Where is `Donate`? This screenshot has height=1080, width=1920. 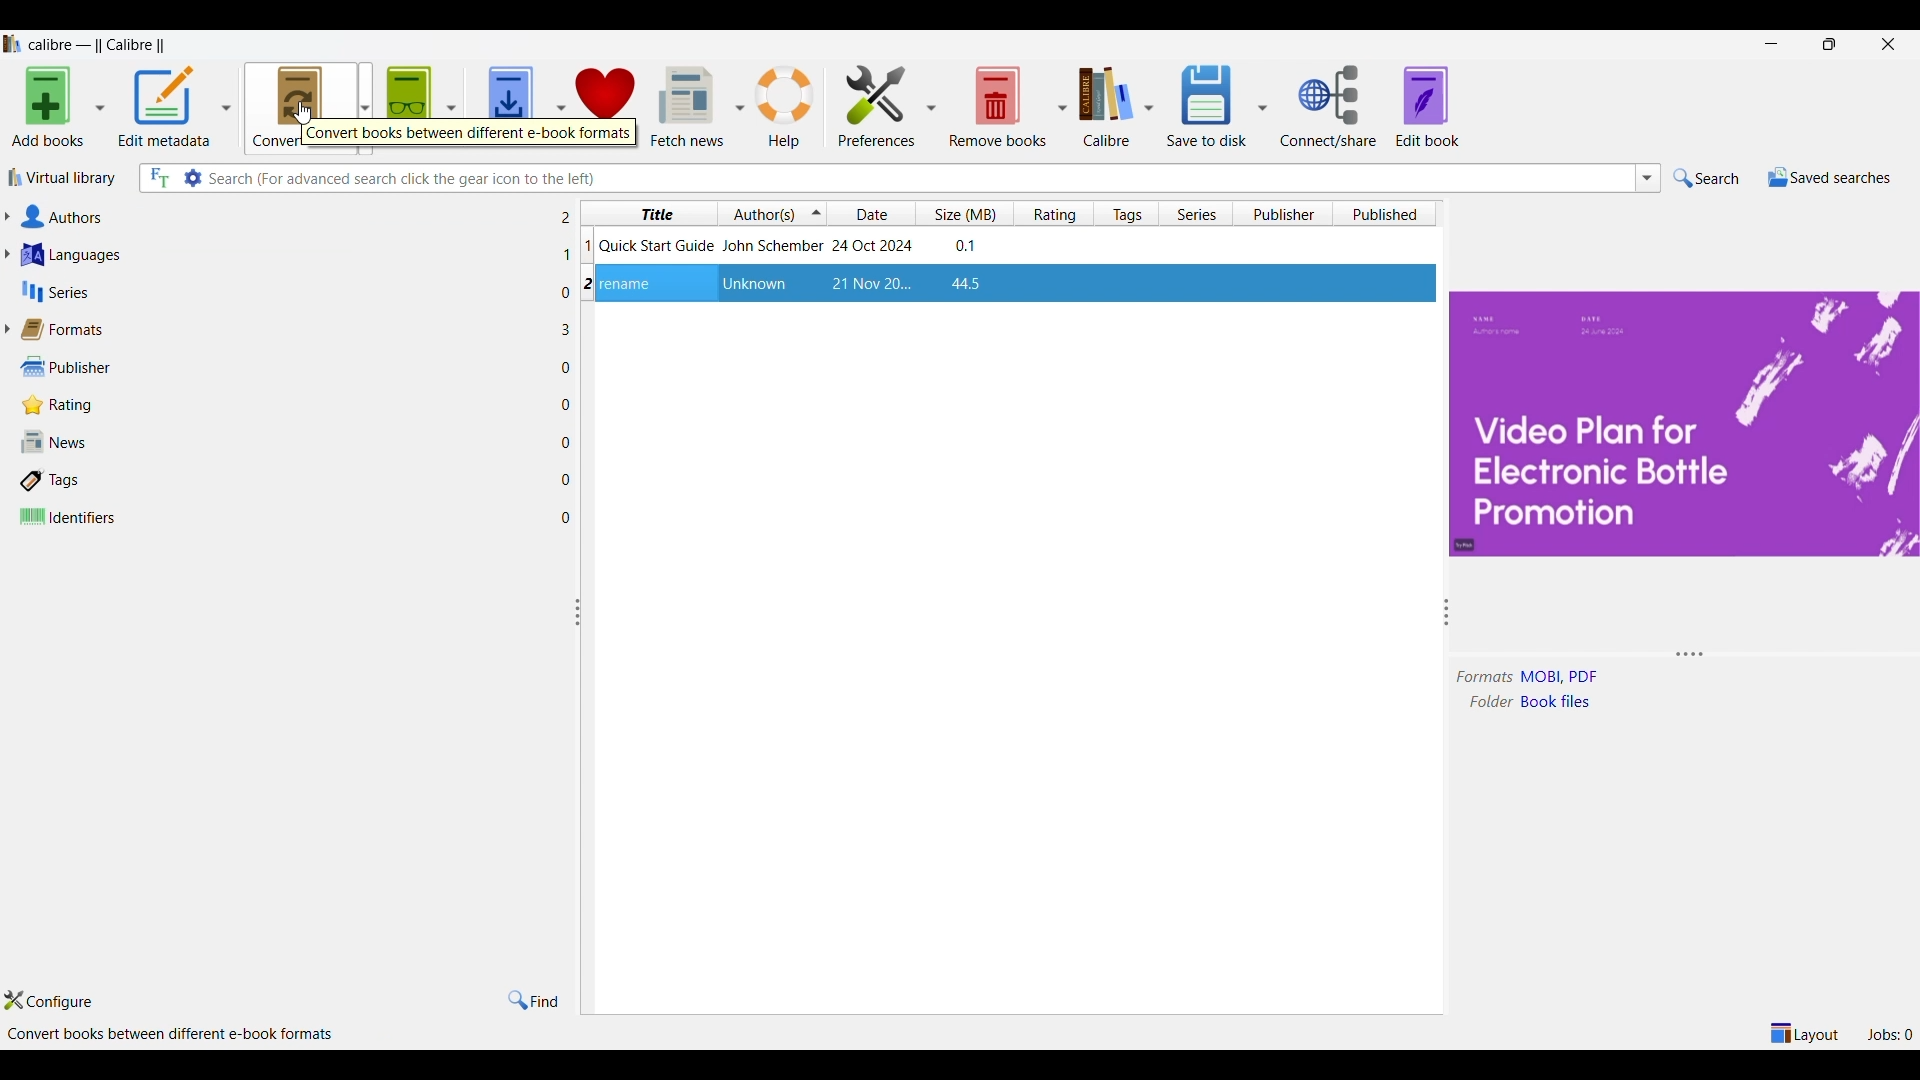
Donate is located at coordinates (605, 106).